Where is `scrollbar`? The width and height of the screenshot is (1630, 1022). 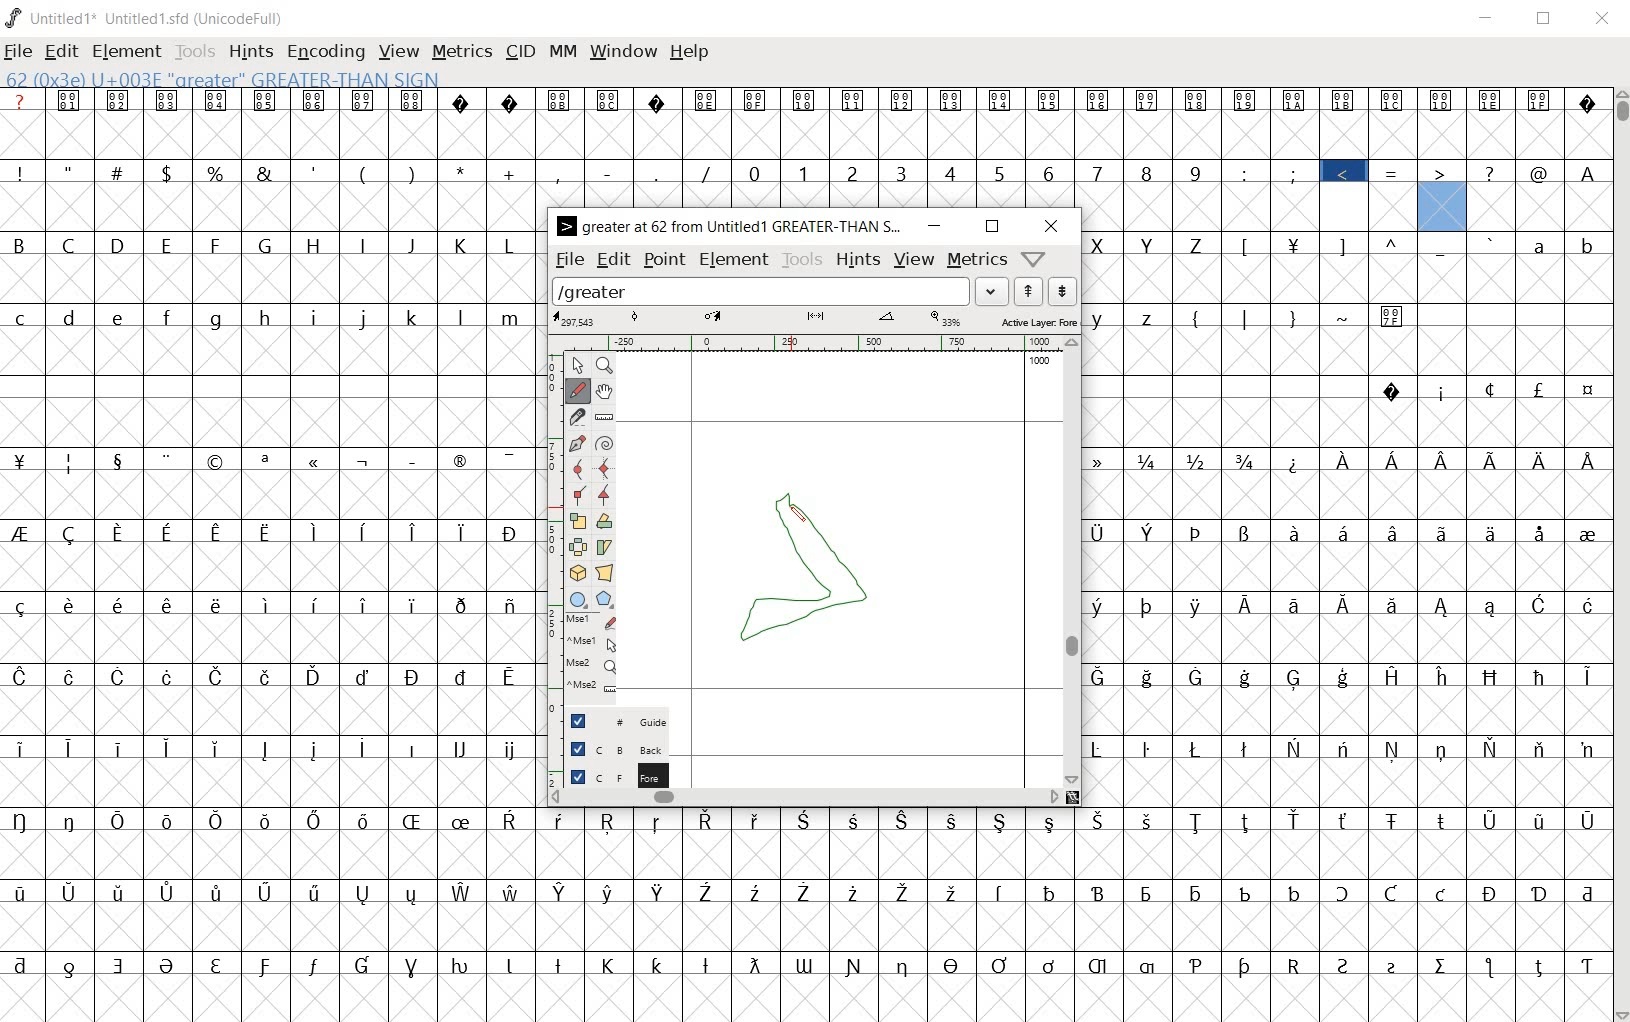 scrollbar is located at coordinates (805, 799).